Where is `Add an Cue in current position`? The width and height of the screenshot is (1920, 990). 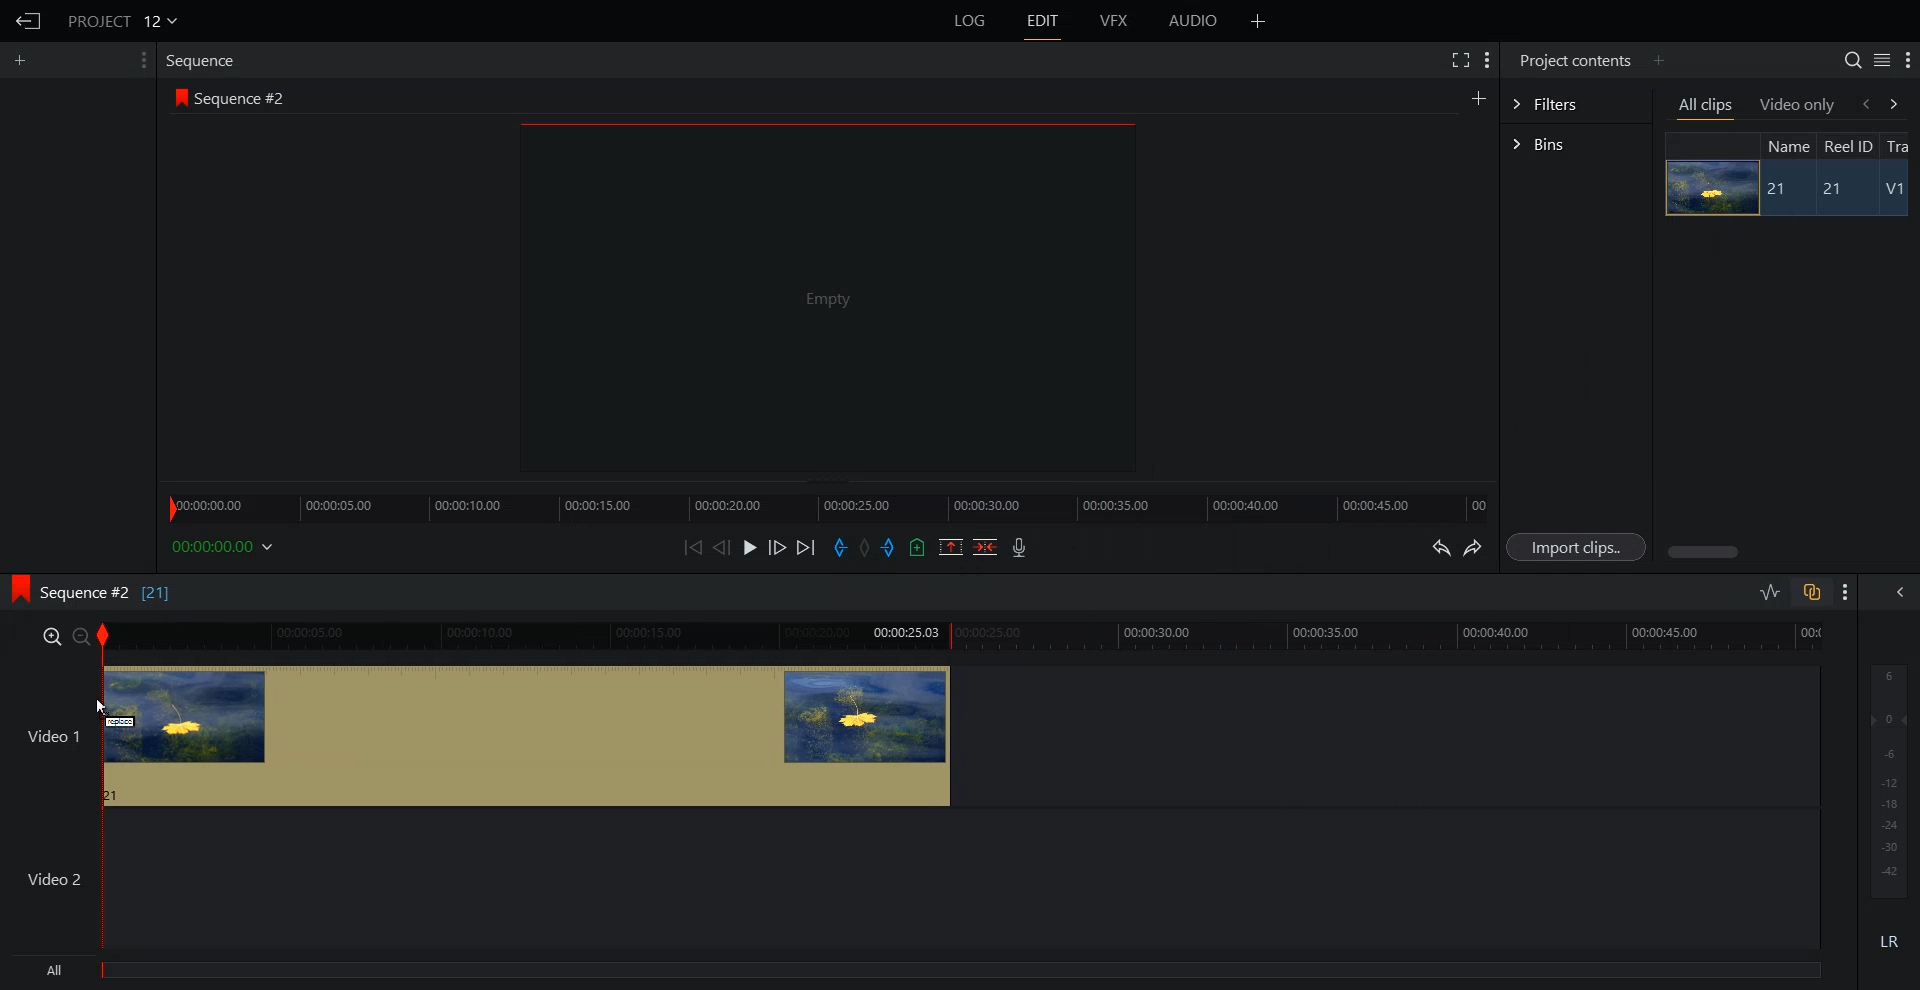 Add an Cue in current position is located at coordinates (918, 547).